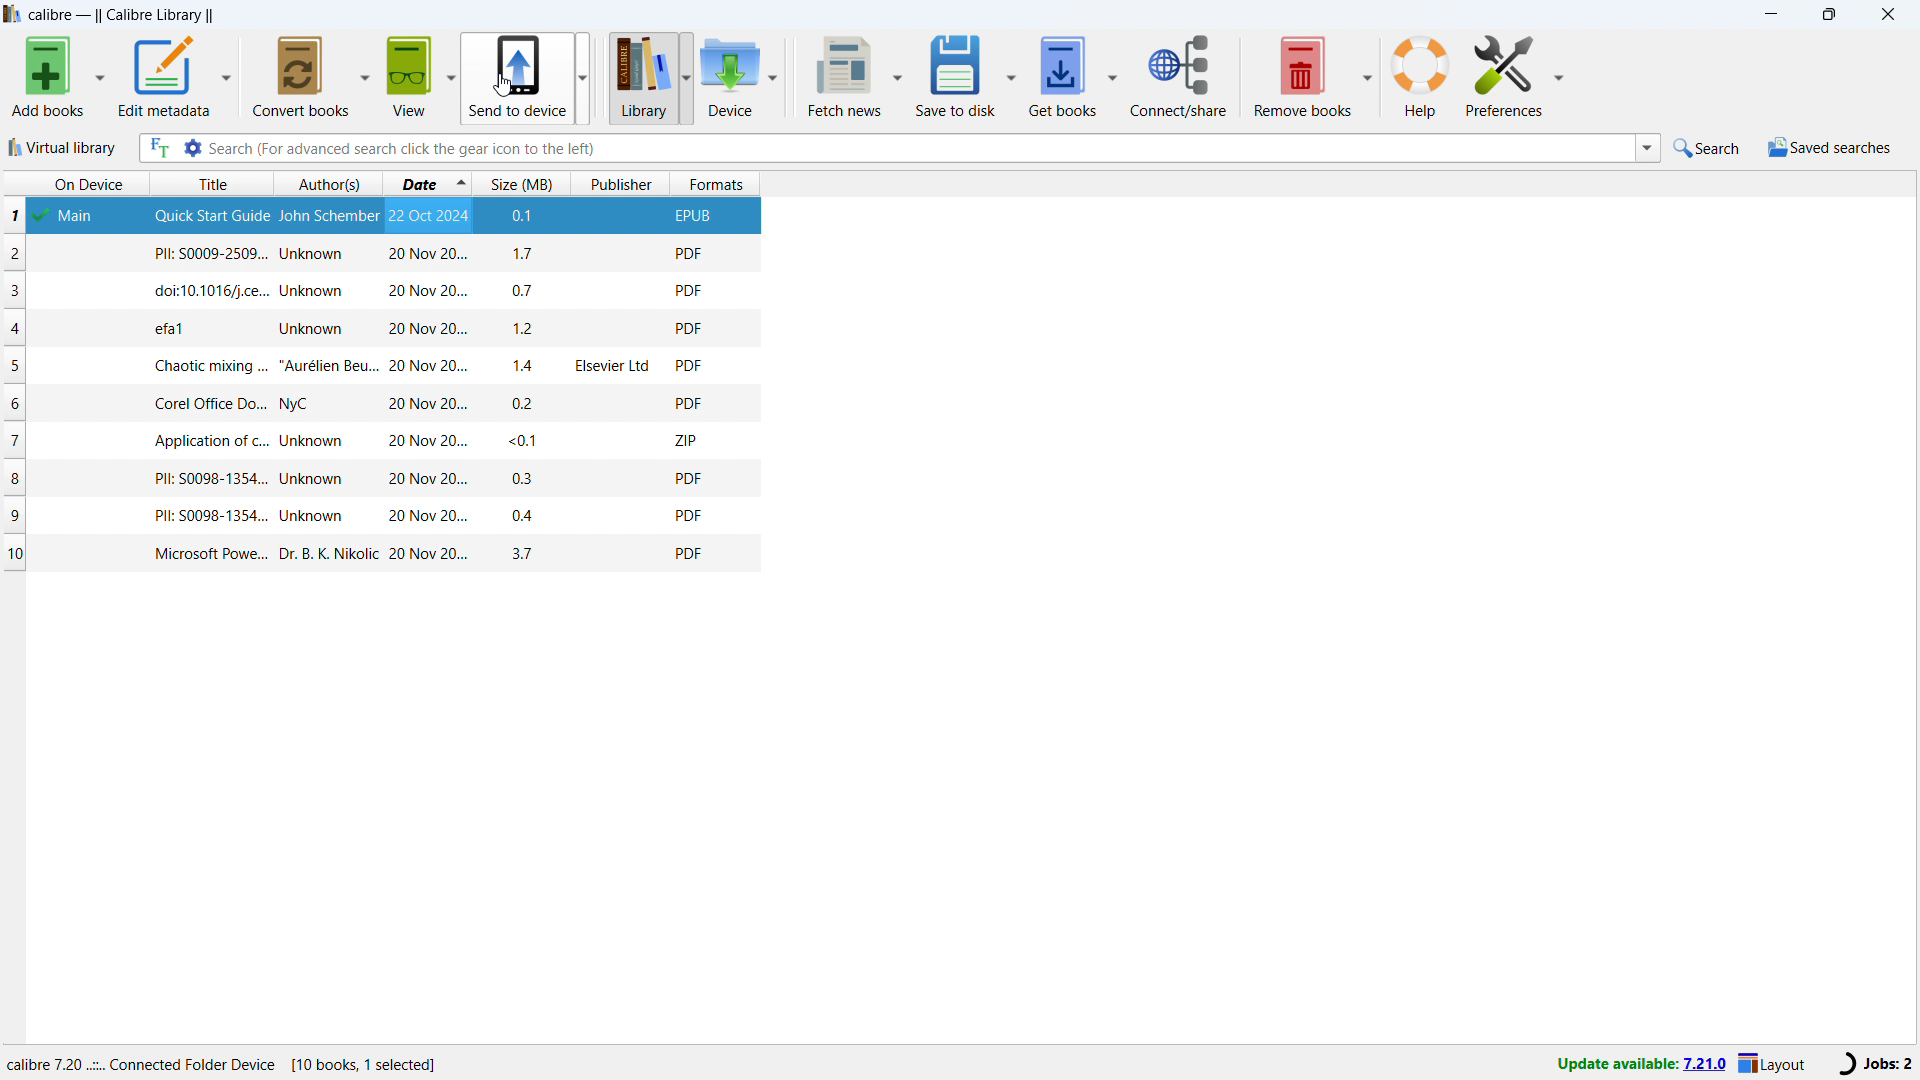 The image size is (1920, 1080). Describe the element at coordinates (302, 76) in the screenshot. I see `convert books` at that location.